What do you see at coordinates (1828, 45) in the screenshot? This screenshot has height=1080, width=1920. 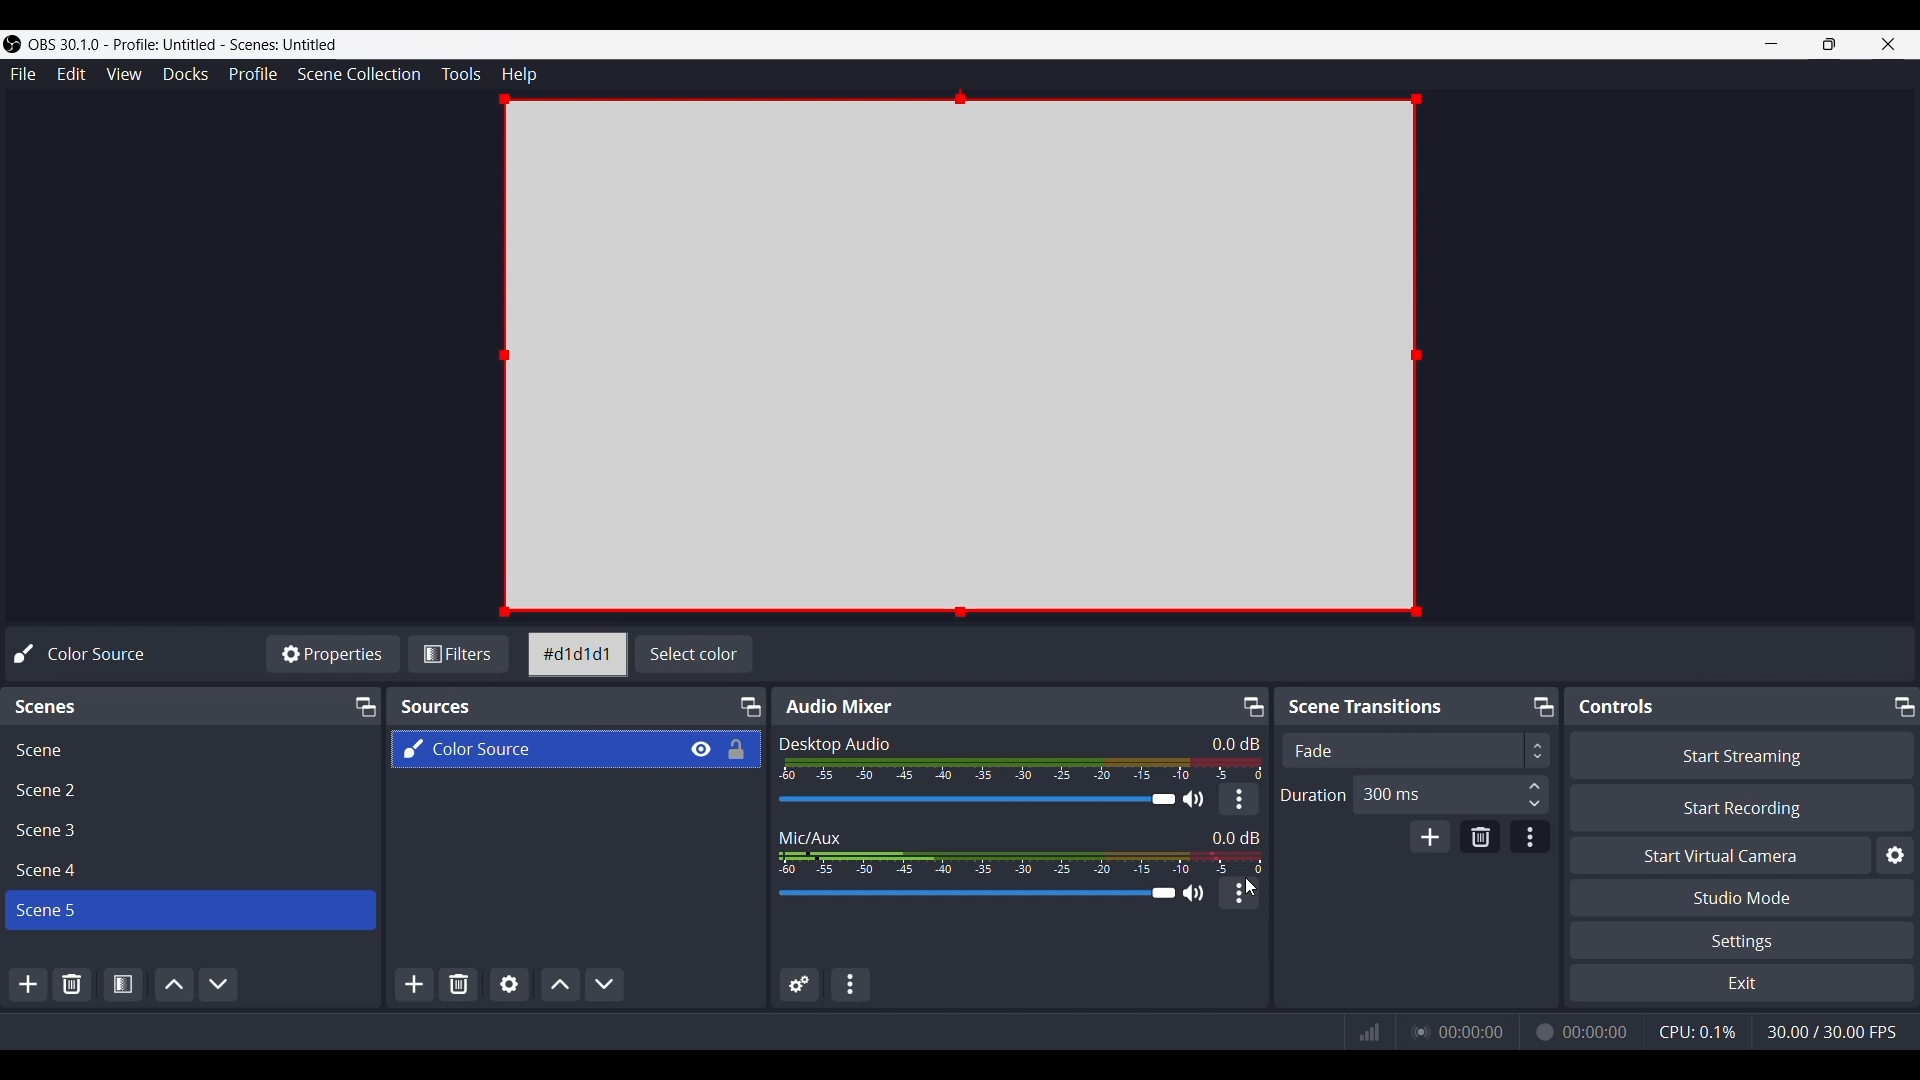 I see `Maximize` at bounding box center [1828, 45].